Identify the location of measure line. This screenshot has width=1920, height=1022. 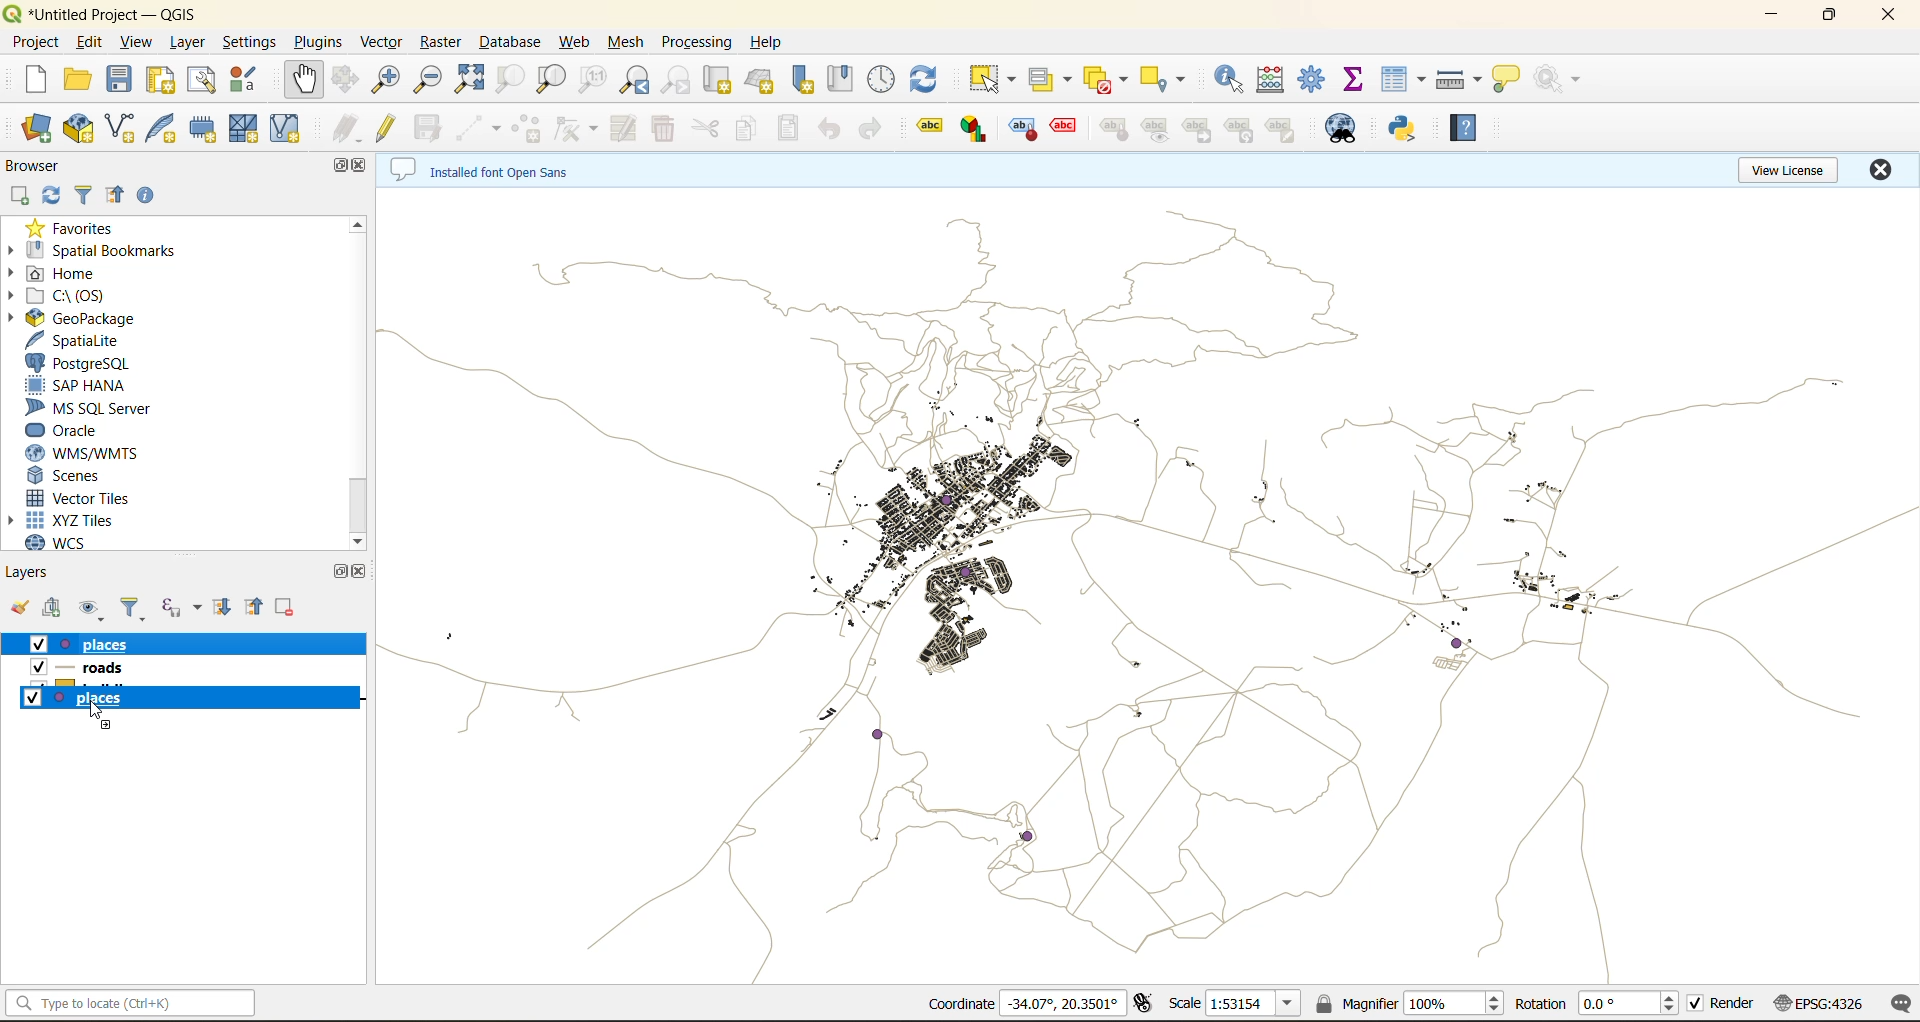
(1461, 83).